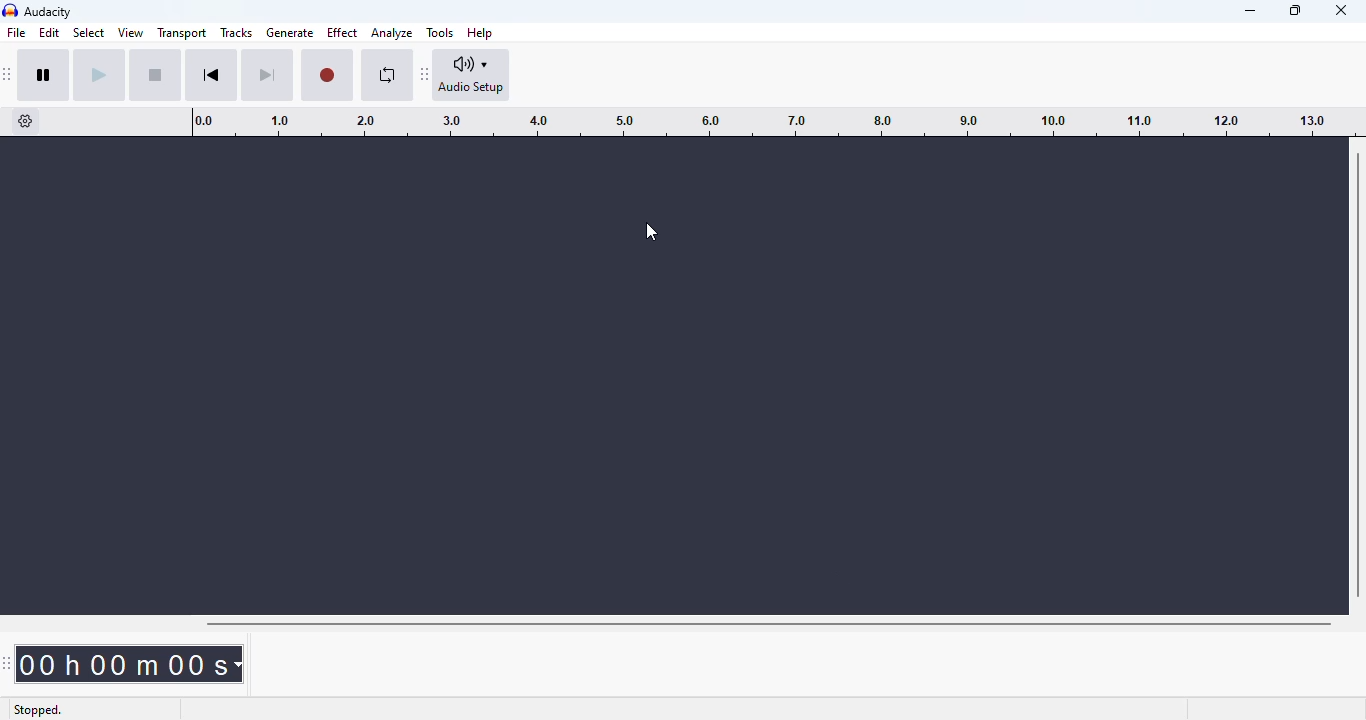  I want to click on timeline options, so click(26, 121).